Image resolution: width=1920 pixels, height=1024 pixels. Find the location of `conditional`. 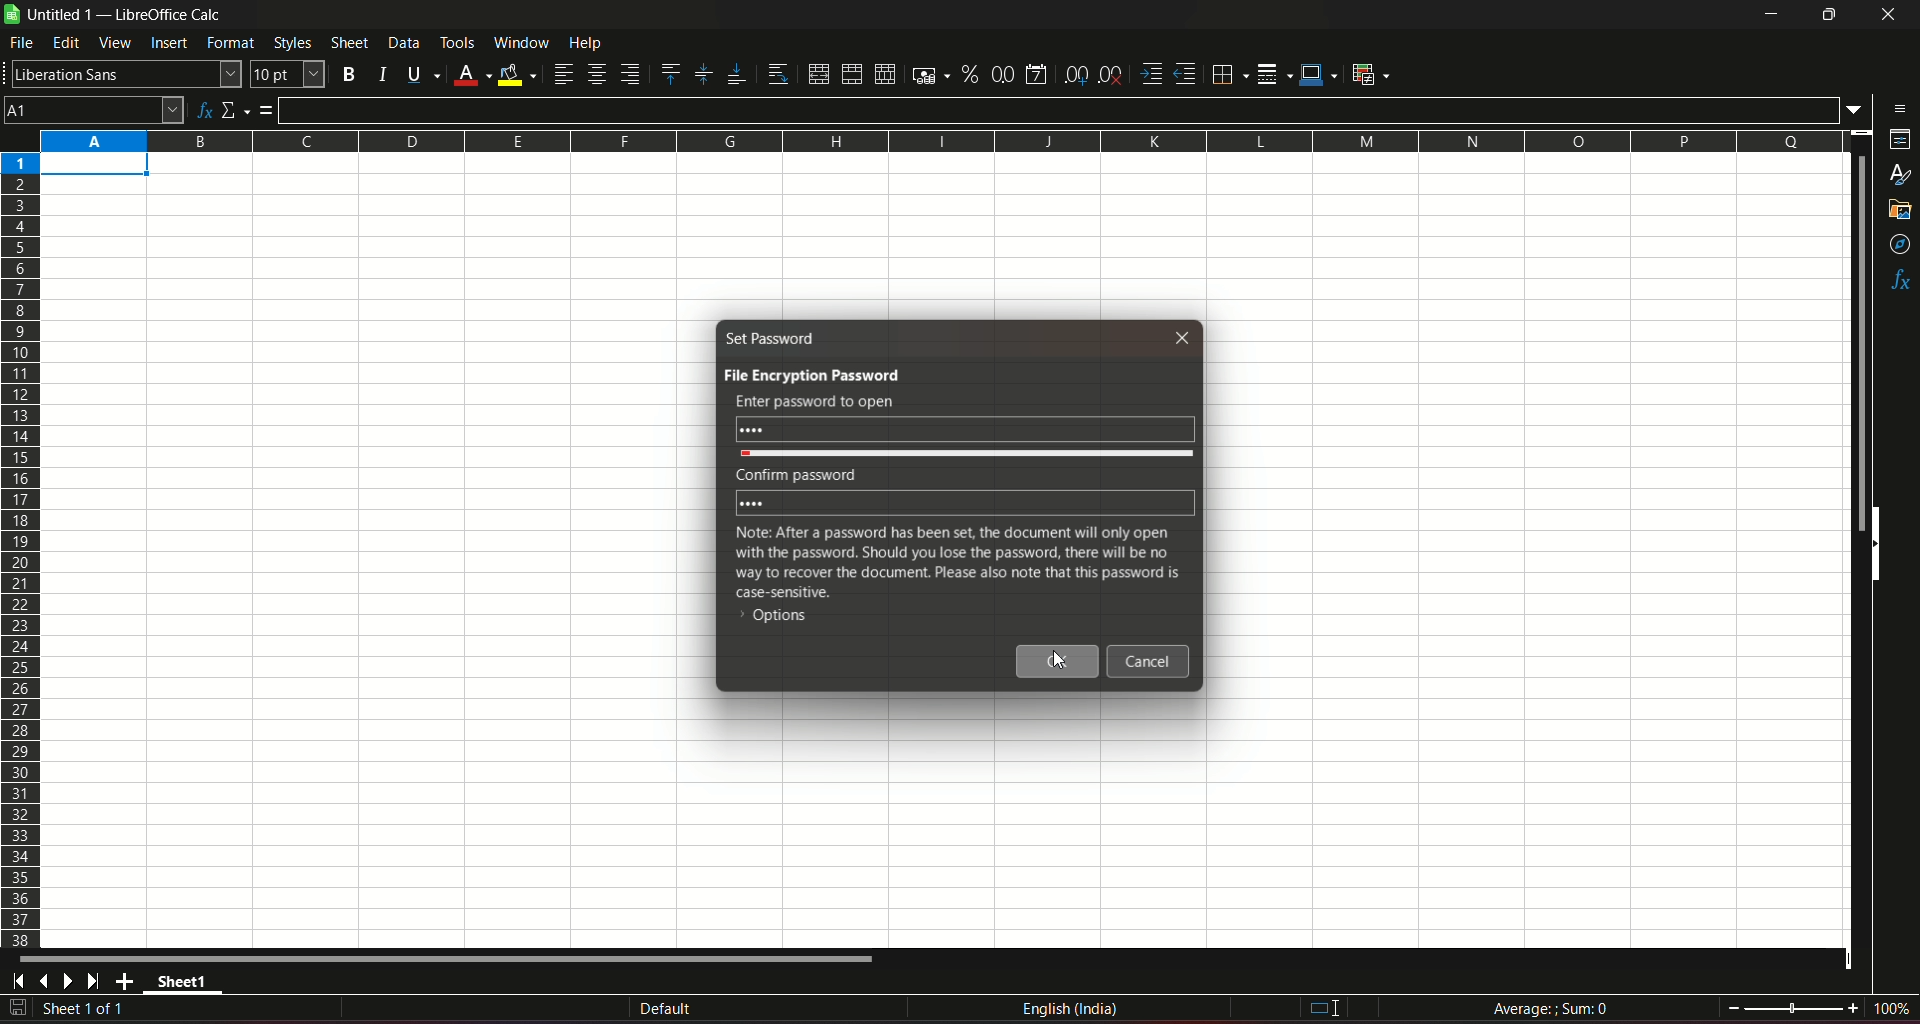

conditional is located at coordinates (1376, 75).